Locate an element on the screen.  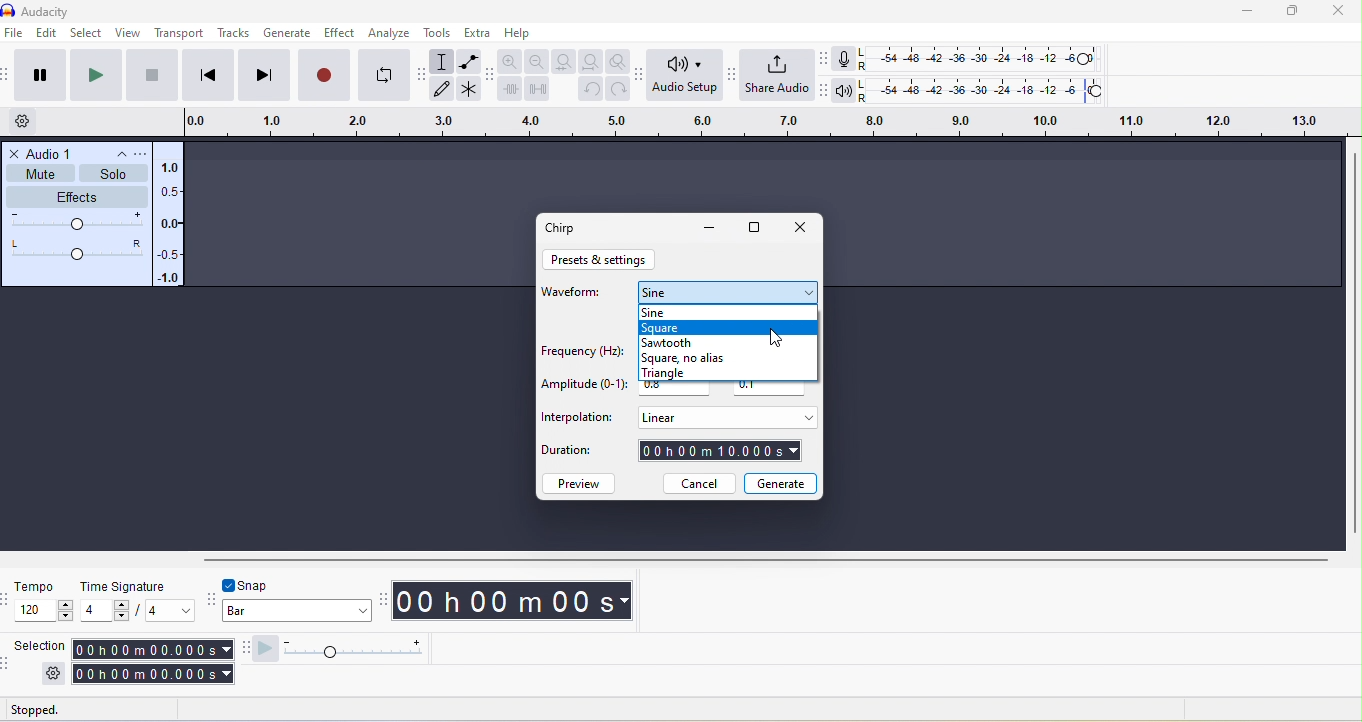
effect is located at coordinates (342, 32).